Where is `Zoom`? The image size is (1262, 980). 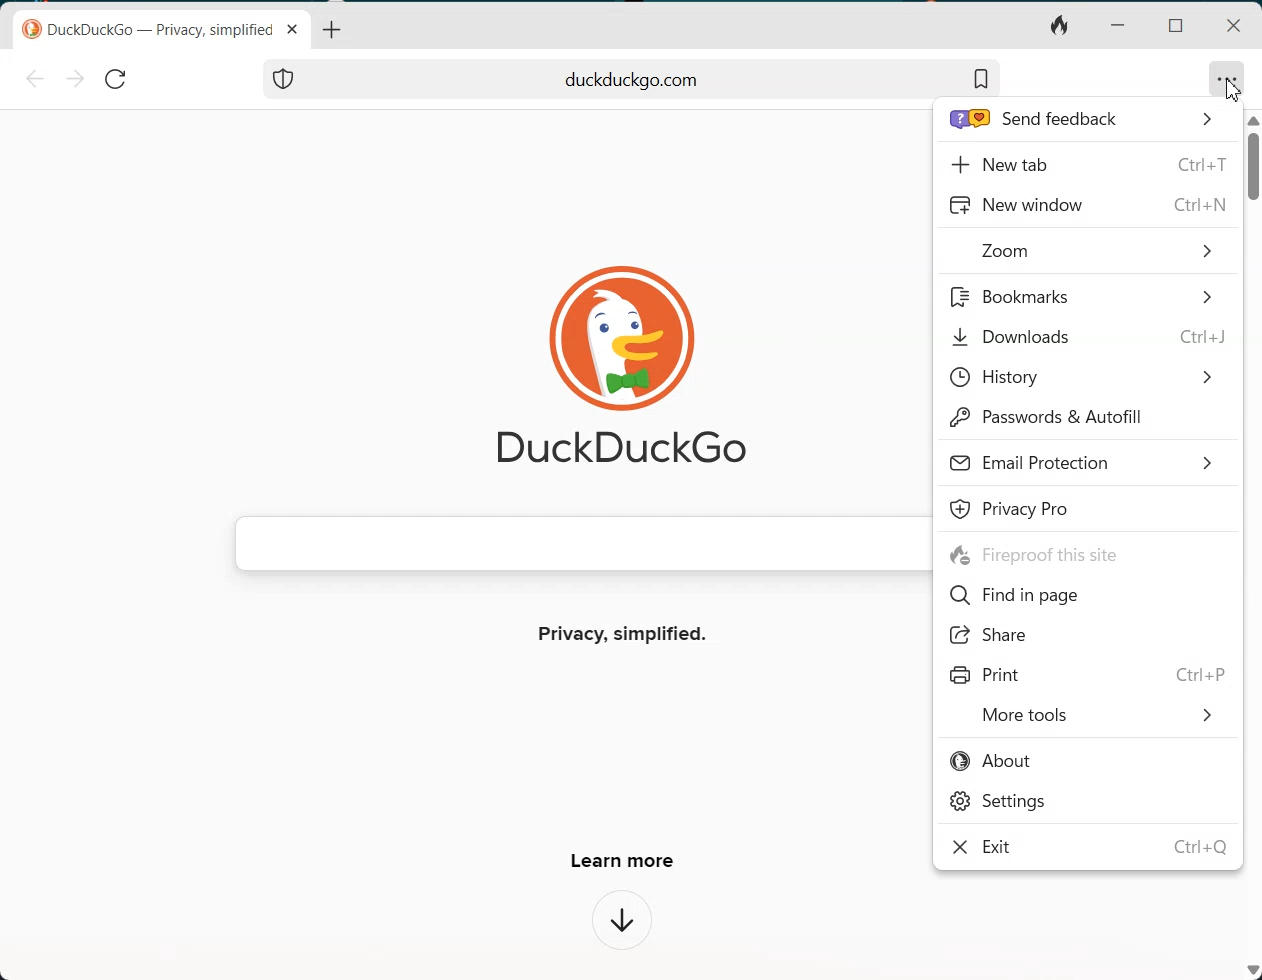
Zoom is located at coordinates (1087, 250).